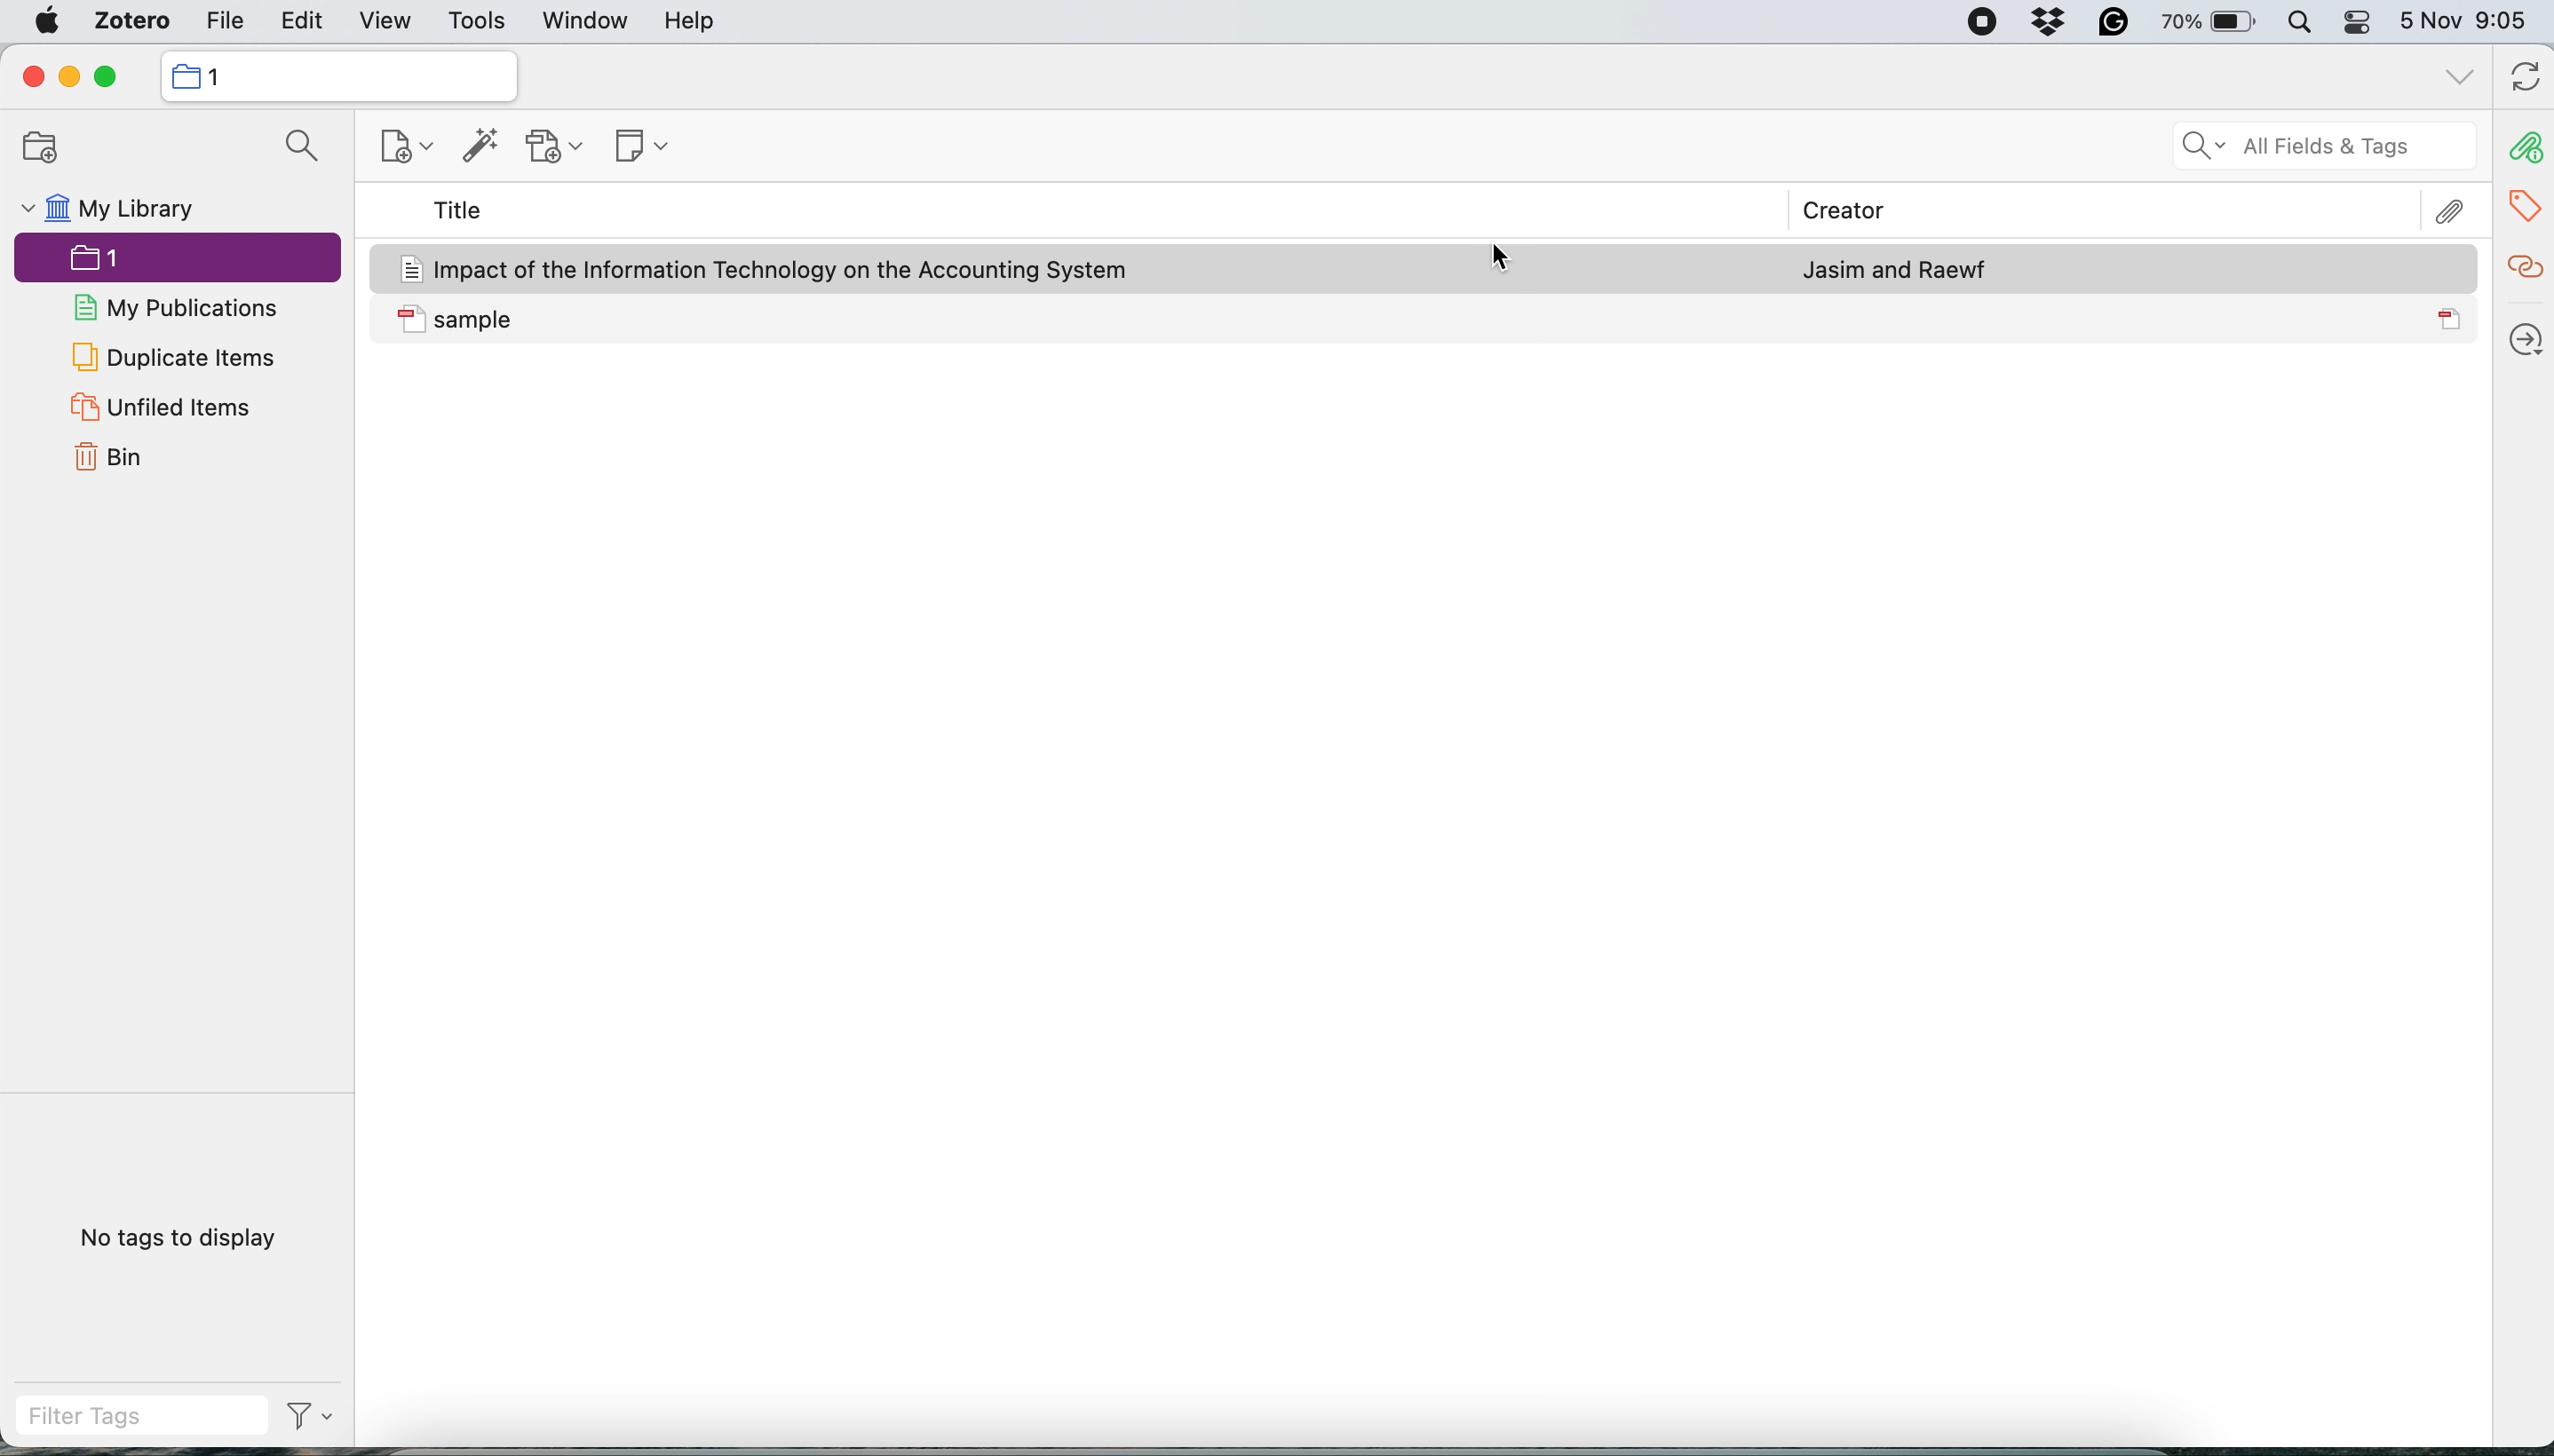 This screenshot has height=1456, width=2554. What do you see at coordinates (689, 22) in the screenshot?
I see `help` at bounding box center [689, 22].